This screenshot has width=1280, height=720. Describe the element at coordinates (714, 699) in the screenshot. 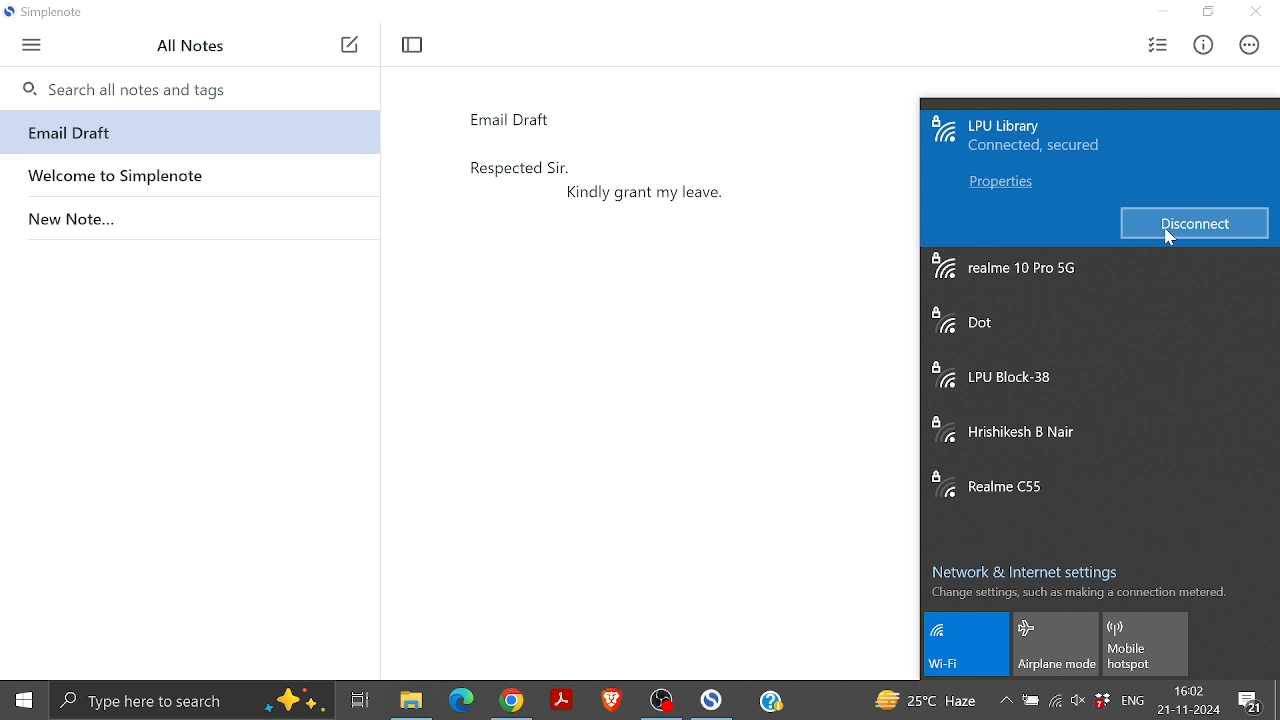

I see `Simplenote` at that location.